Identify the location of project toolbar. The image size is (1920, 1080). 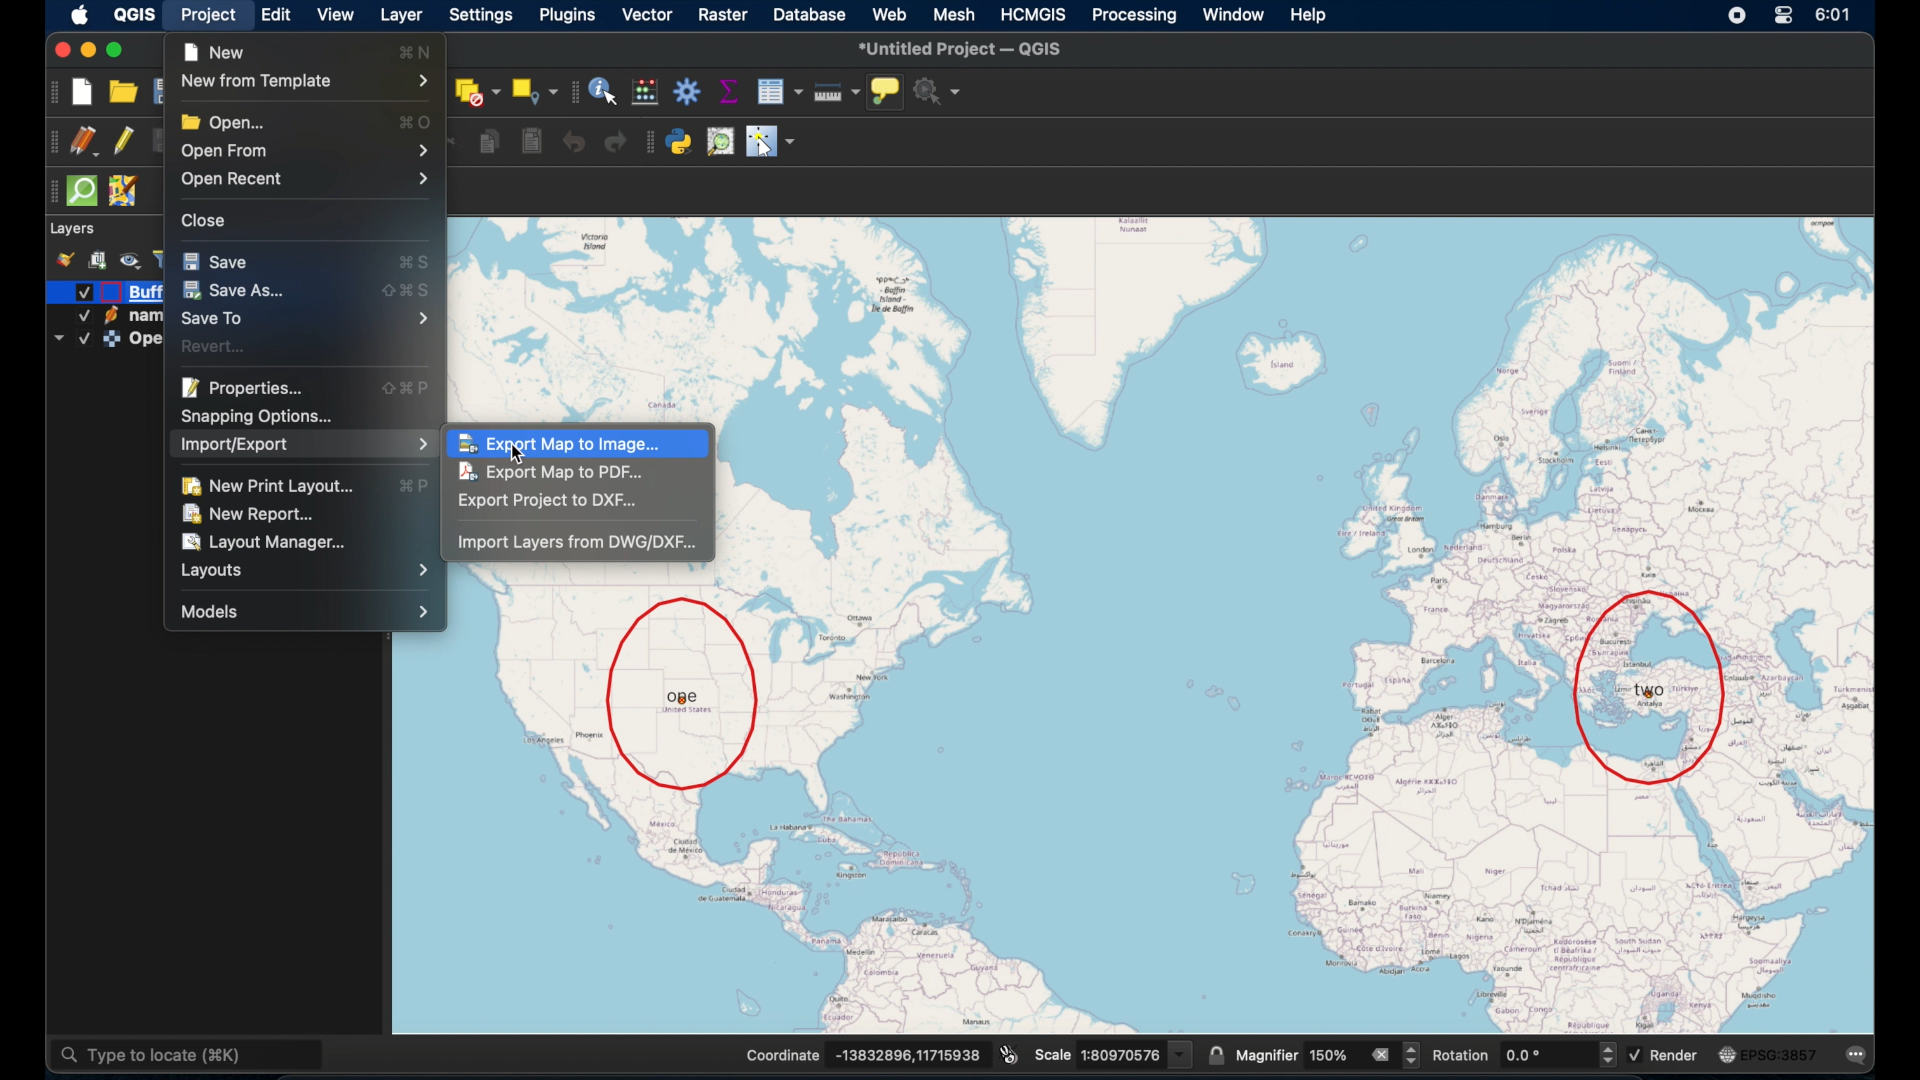
(52, 92).